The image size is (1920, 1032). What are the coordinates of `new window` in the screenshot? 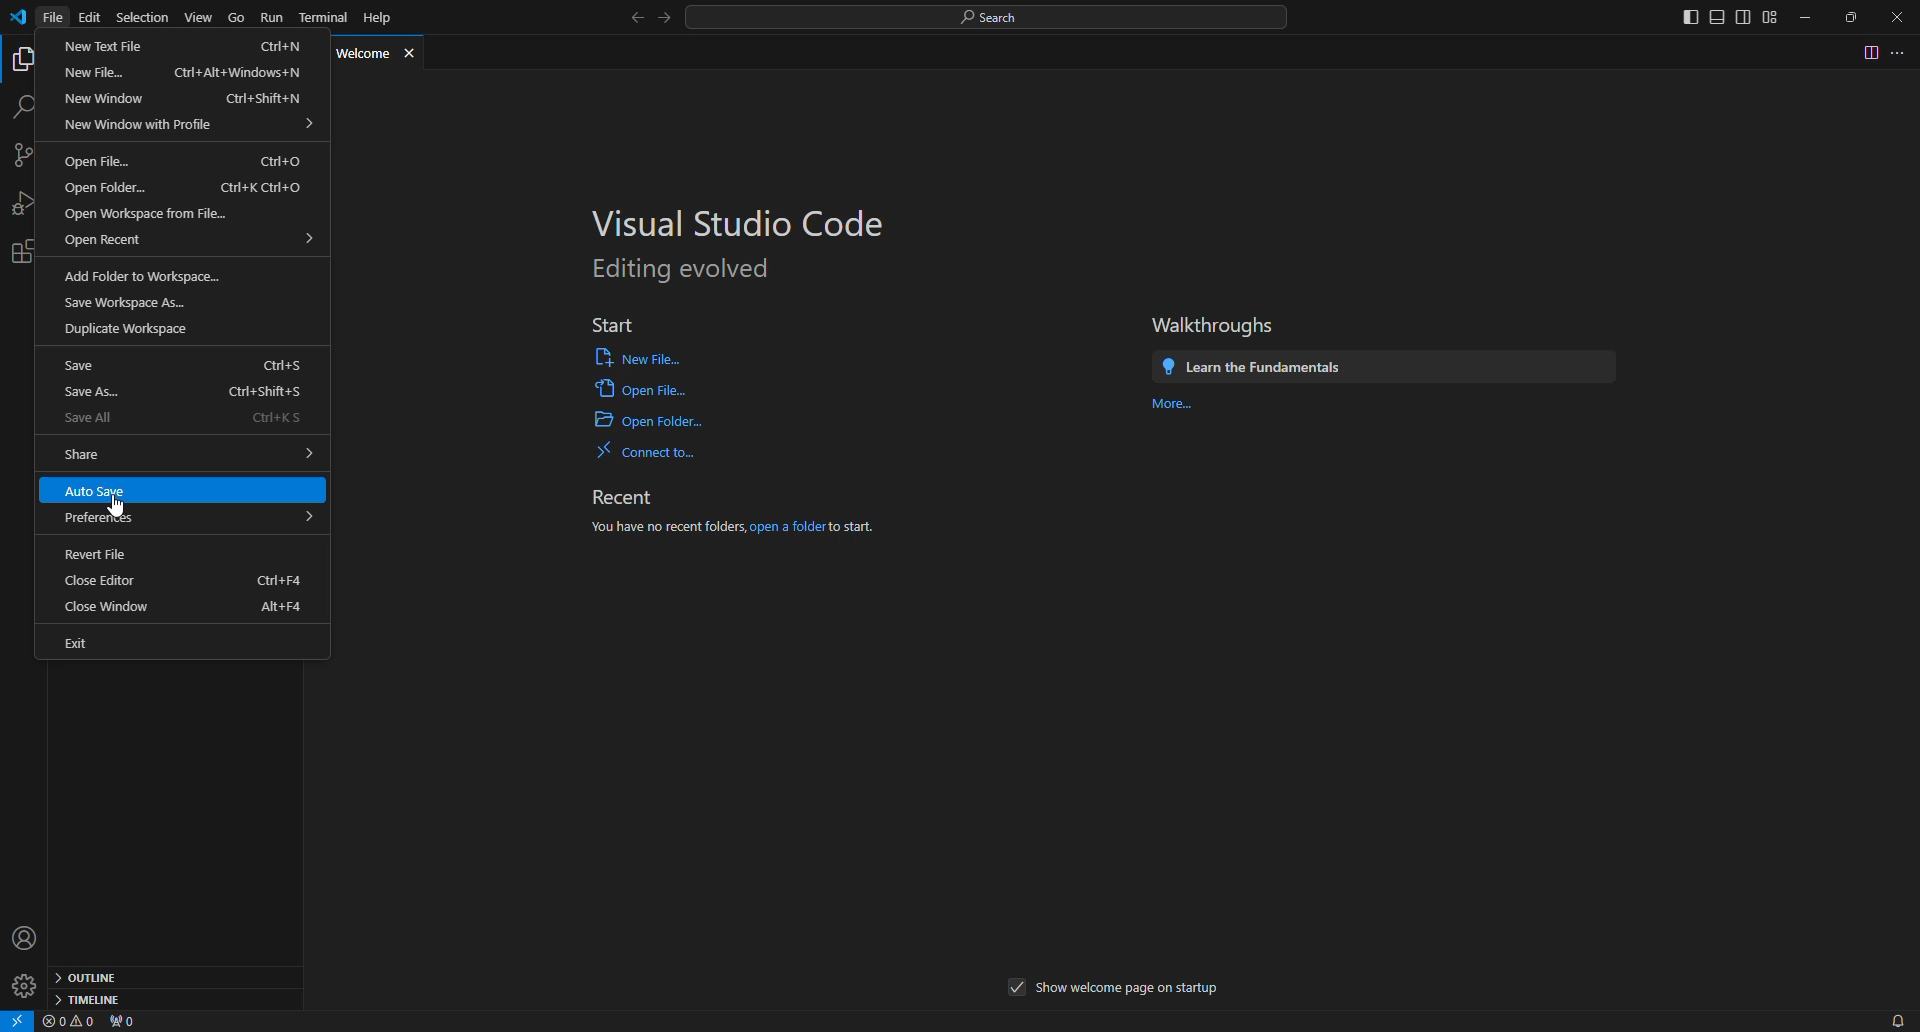 It's located at (106, 98).